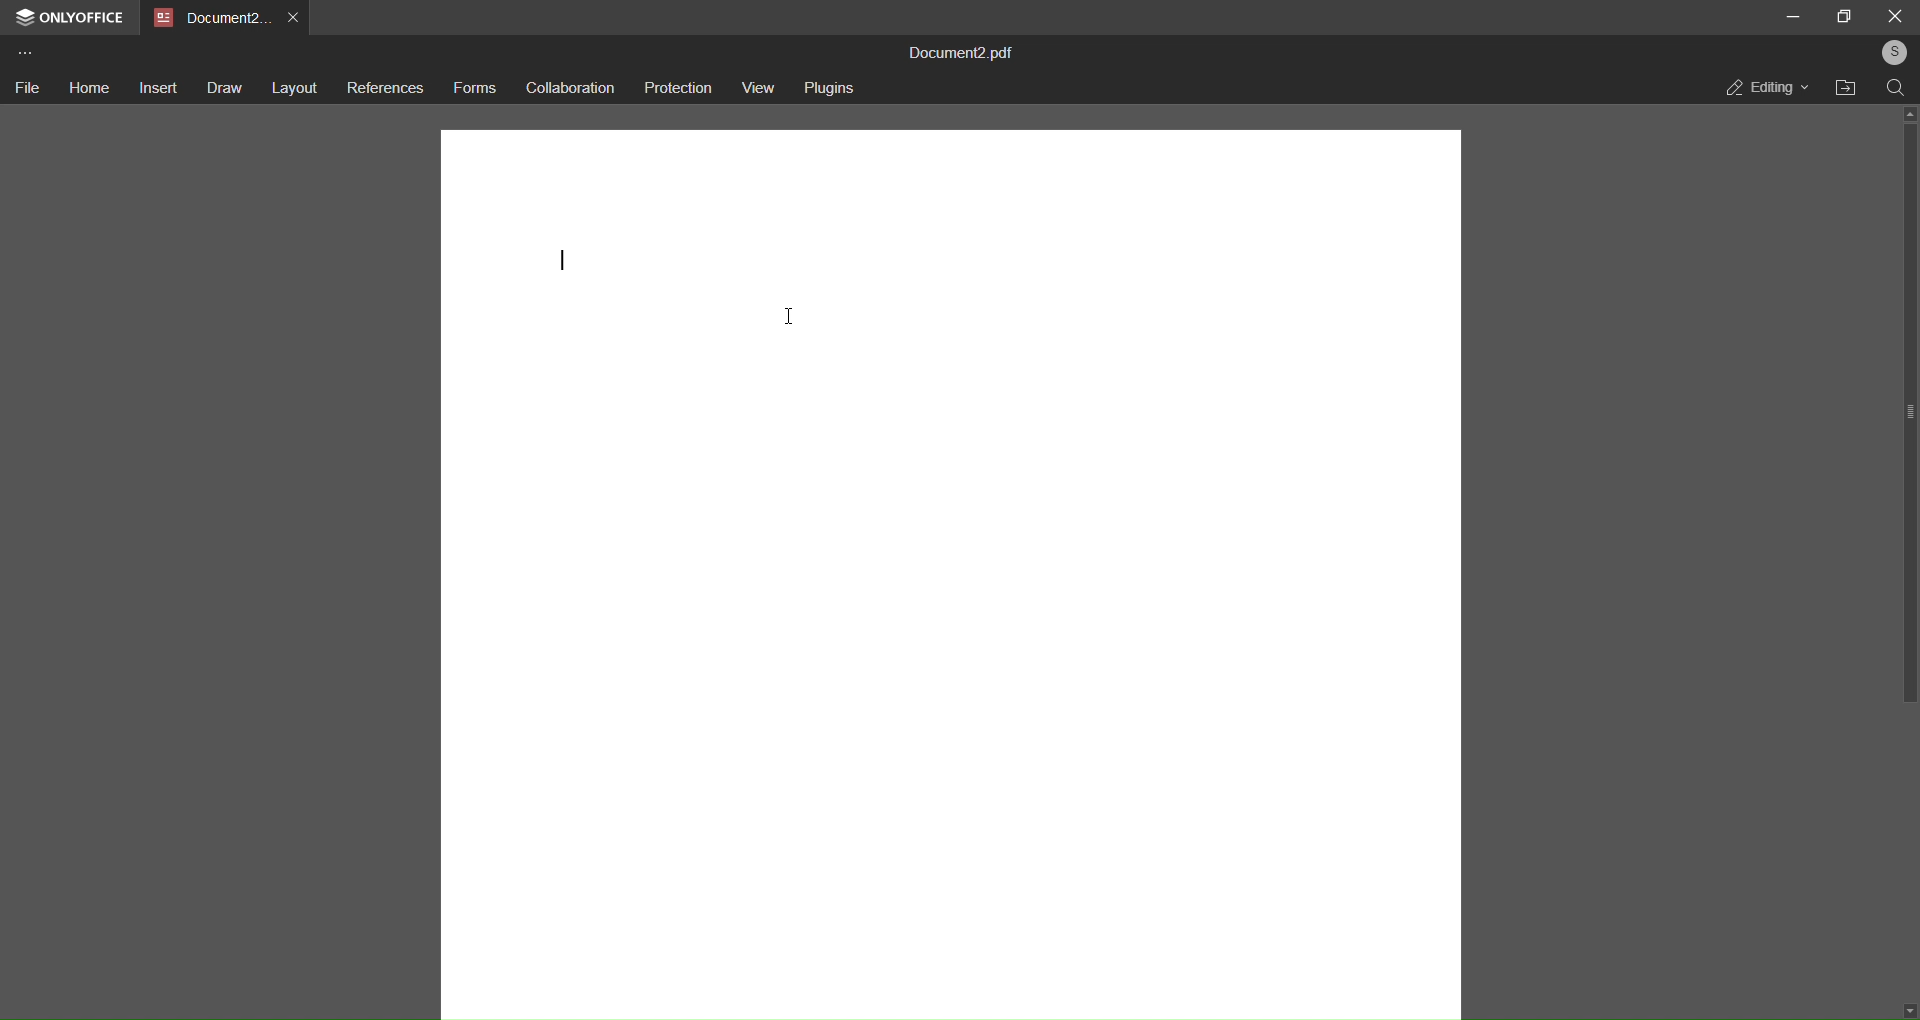 This screenshot has width=1920, height=1020. Describe the element at coordinates (1911, 417) in the screenshot. I see `scroll bar` at that location.